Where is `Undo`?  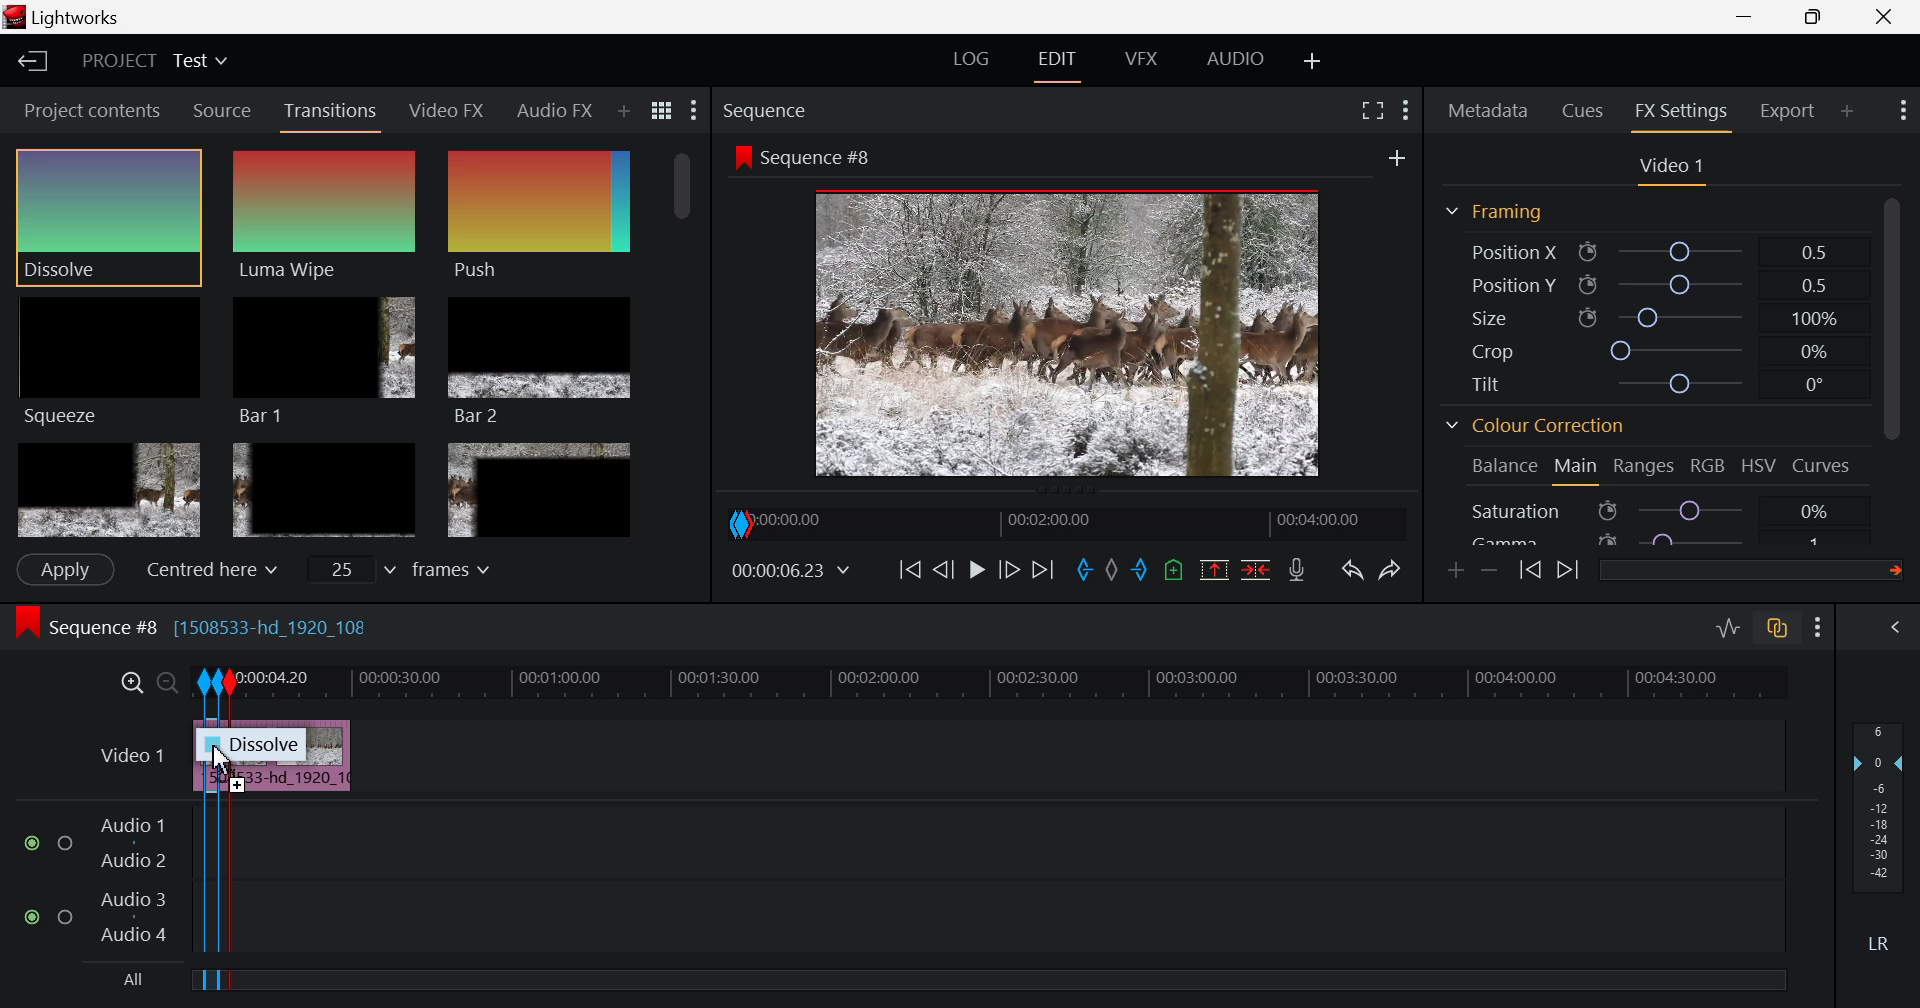
Undo is located at coordinates (1350, 568).